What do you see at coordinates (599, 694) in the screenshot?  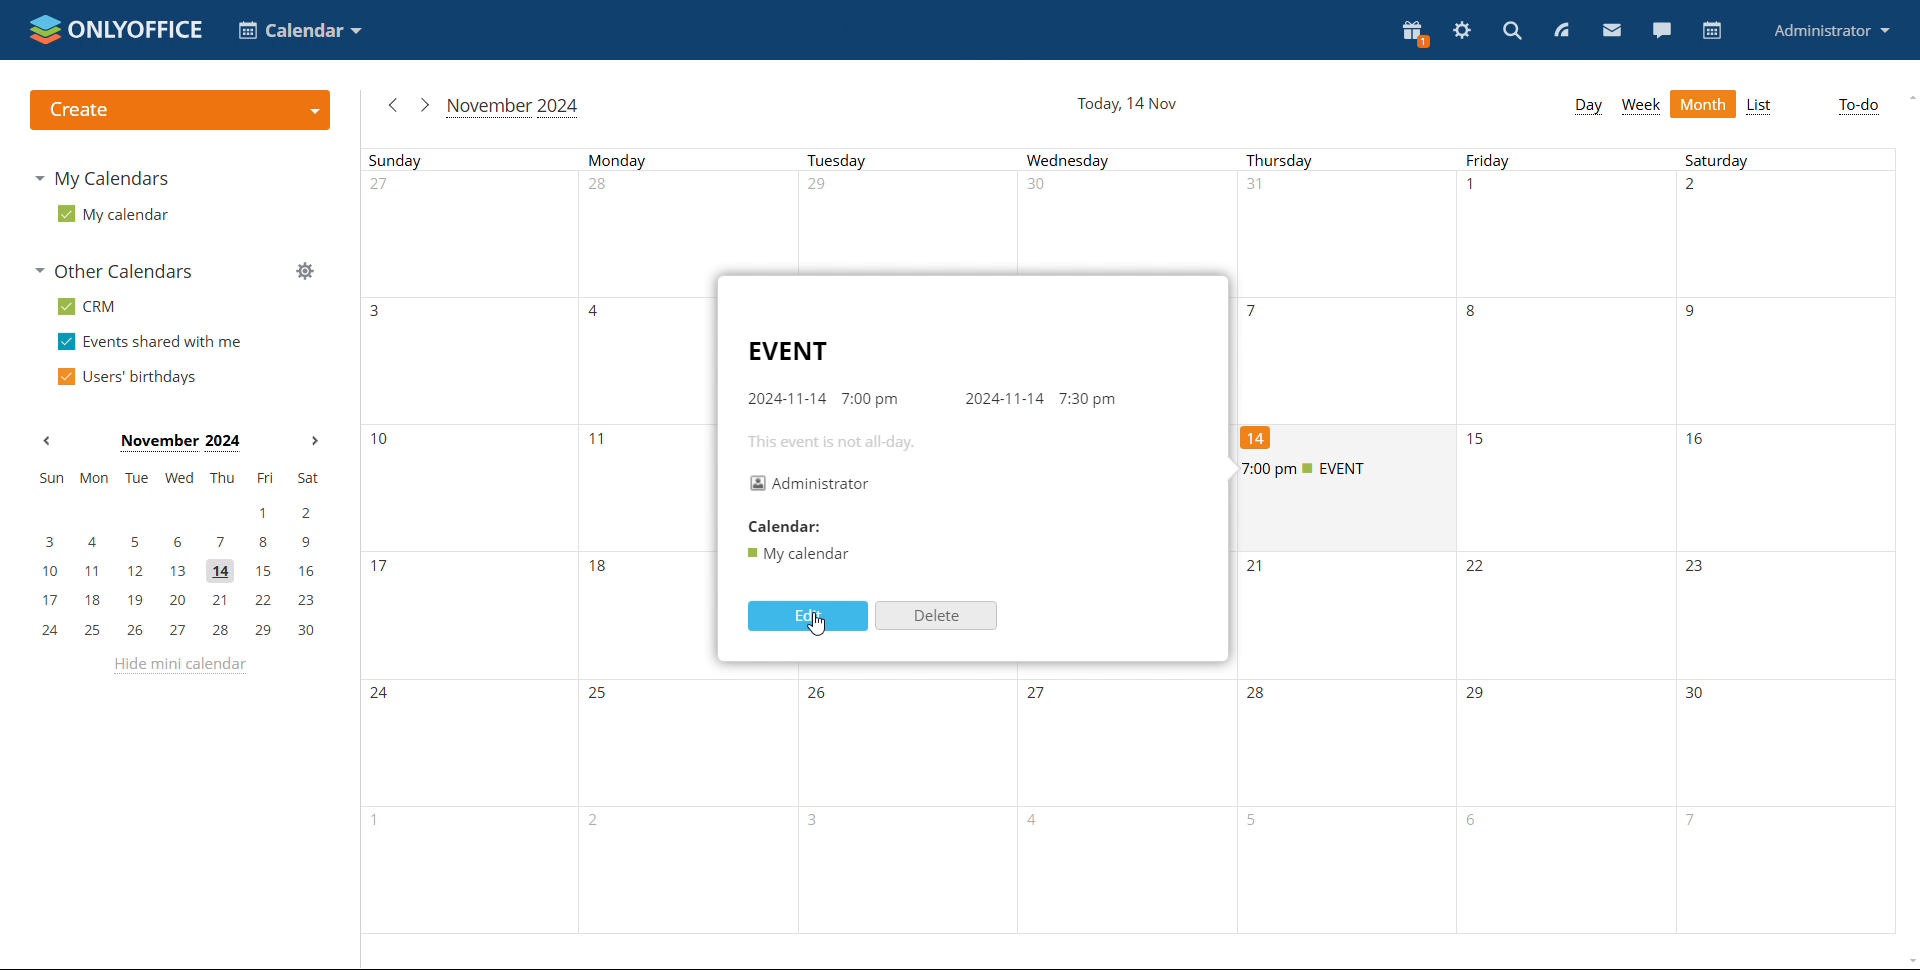 I see `number` at bounding box center [599, 694].